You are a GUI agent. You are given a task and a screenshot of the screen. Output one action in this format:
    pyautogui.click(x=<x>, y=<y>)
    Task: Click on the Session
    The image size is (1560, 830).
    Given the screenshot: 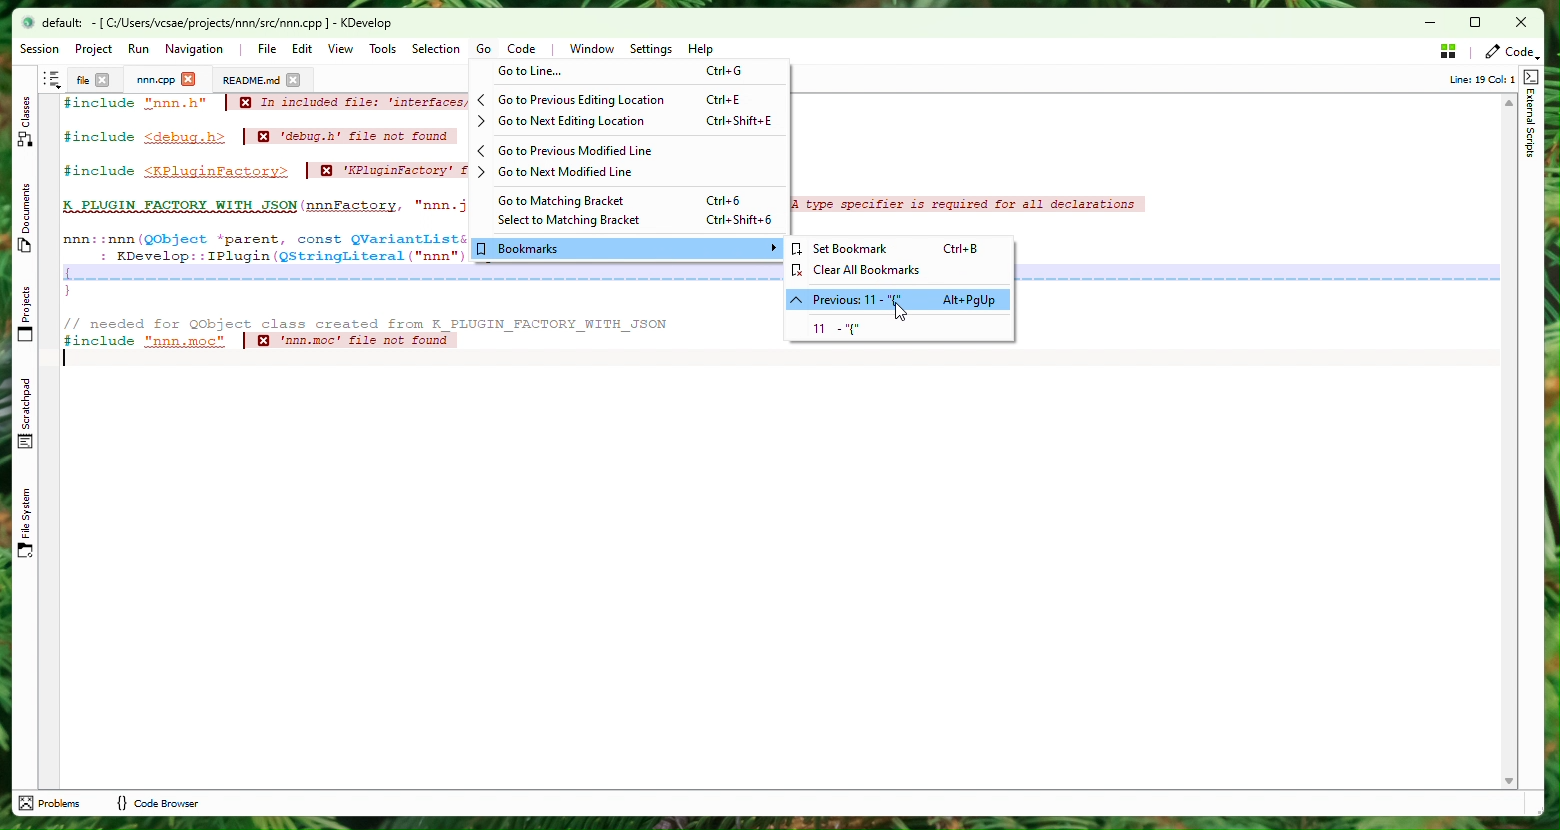 What is the action you would take?
    pyautogui.click(x=43, y=50)
    